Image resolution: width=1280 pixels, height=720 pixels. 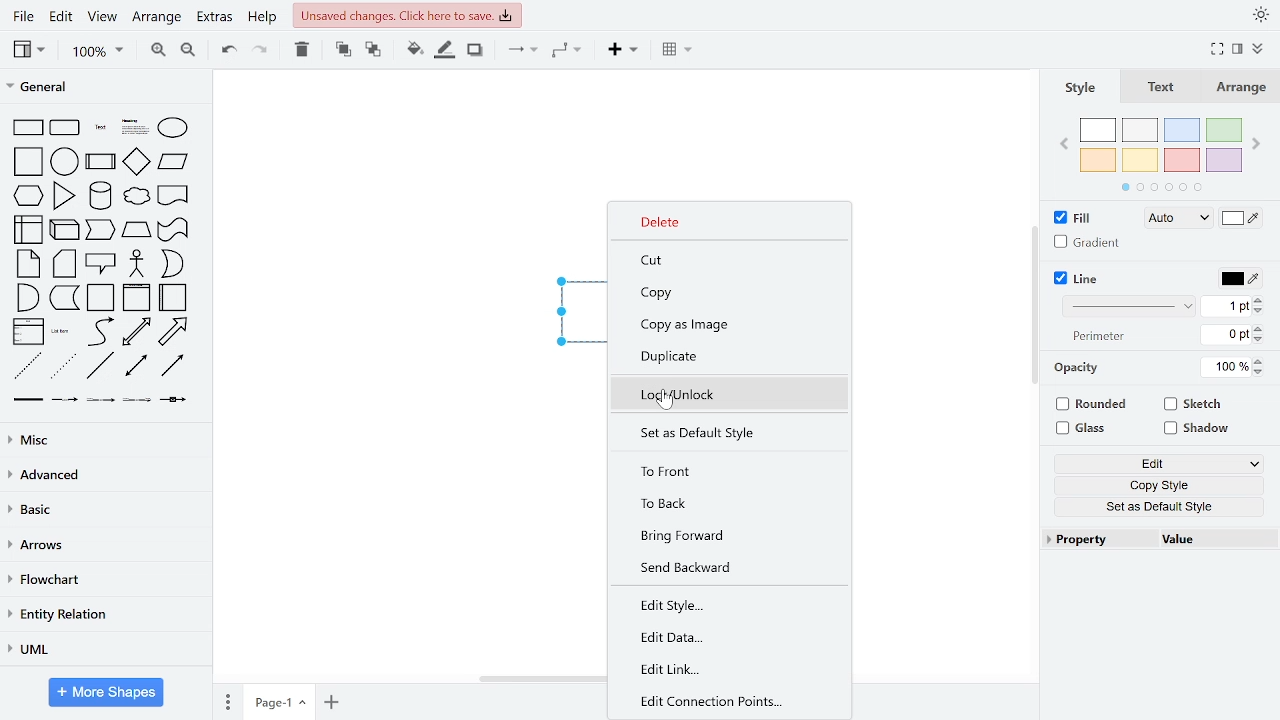 I want to click on Page-1, so click(x=280, y=703).